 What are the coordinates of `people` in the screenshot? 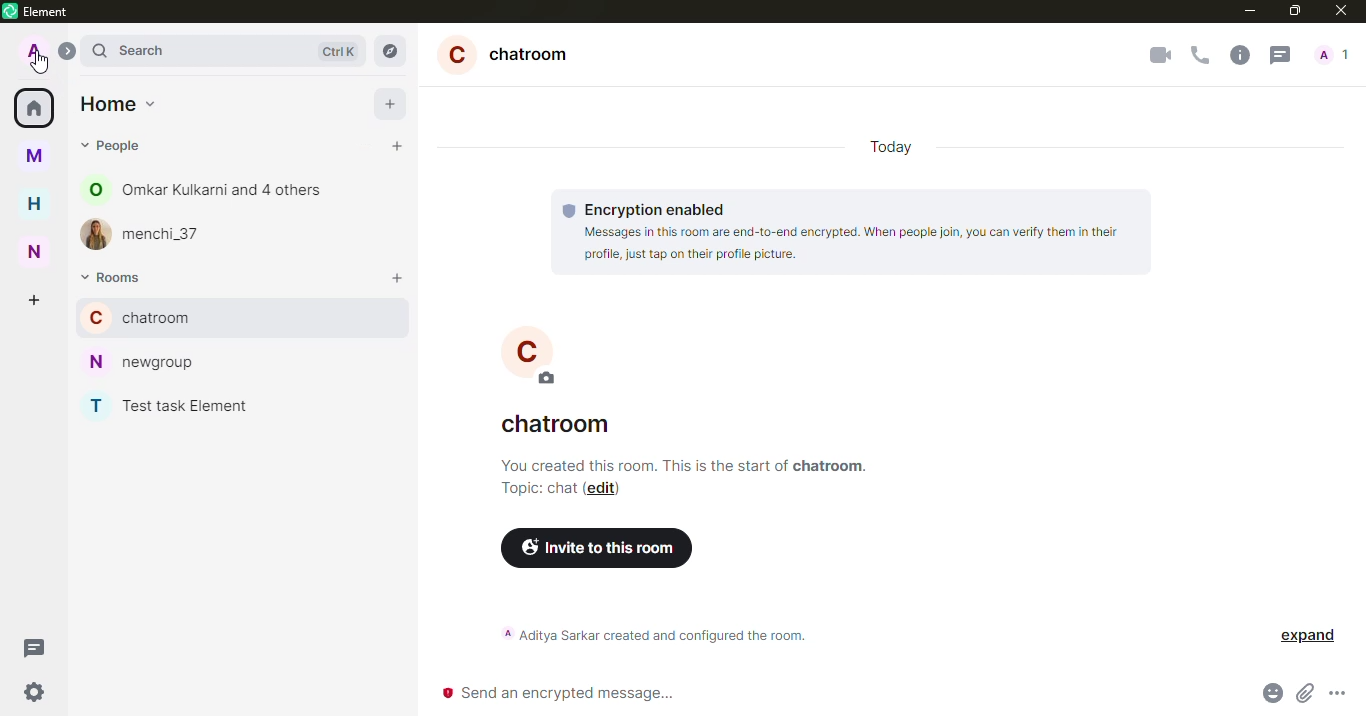 It's located at (1334, 53).